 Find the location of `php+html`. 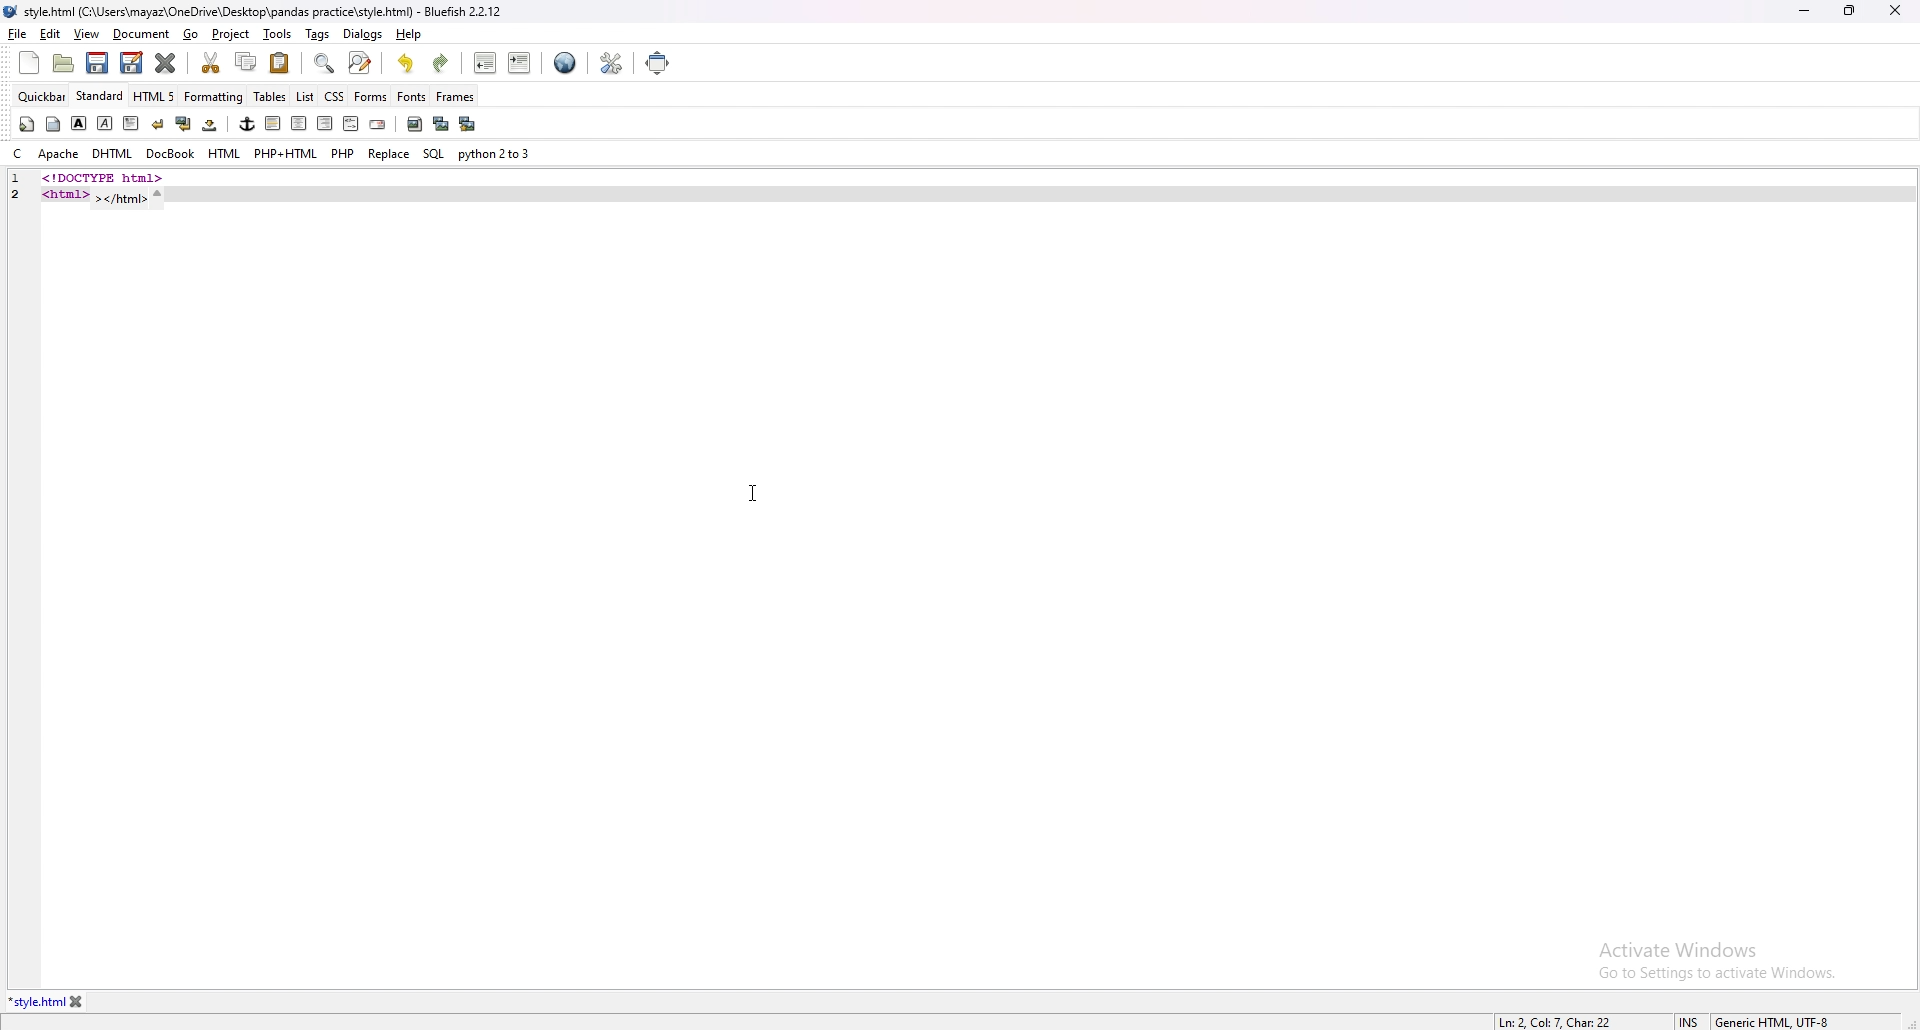

php+html is located at coordinates (286, 154).